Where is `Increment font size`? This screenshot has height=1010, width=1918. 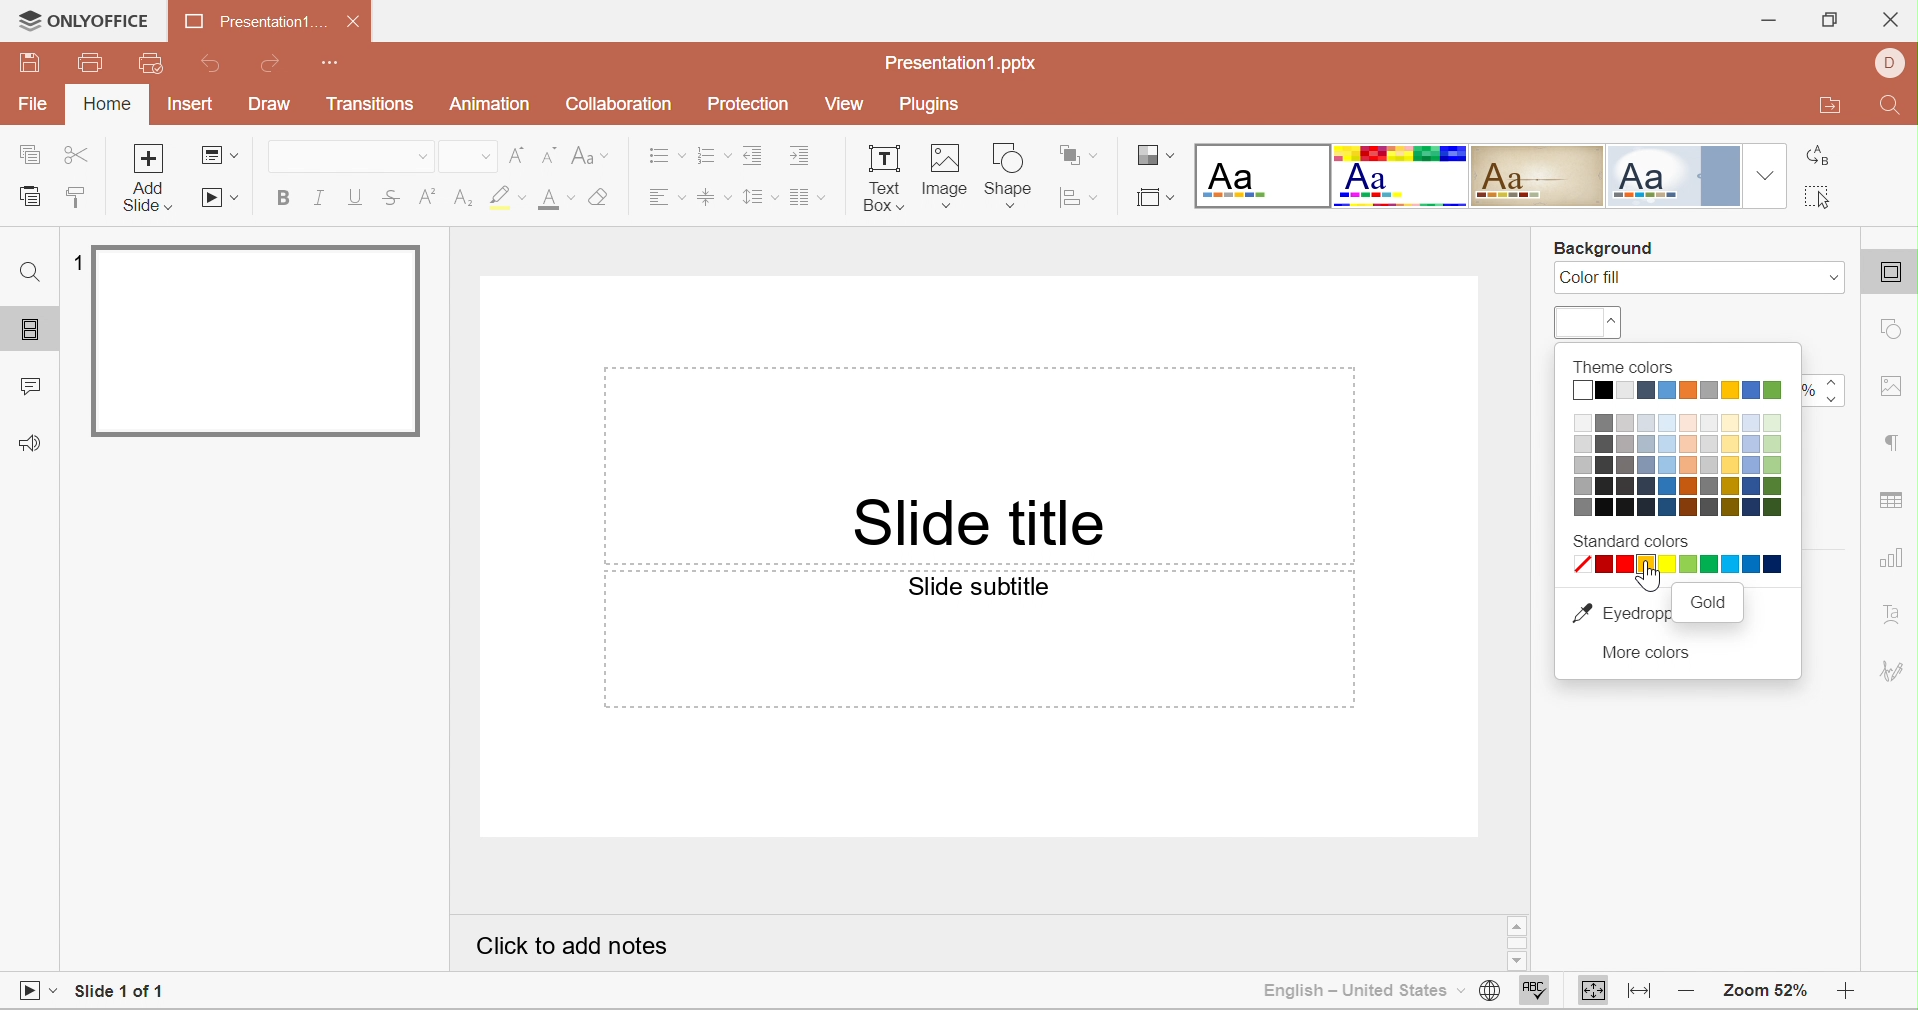 Increment font size is located at coordinates (515, 154).